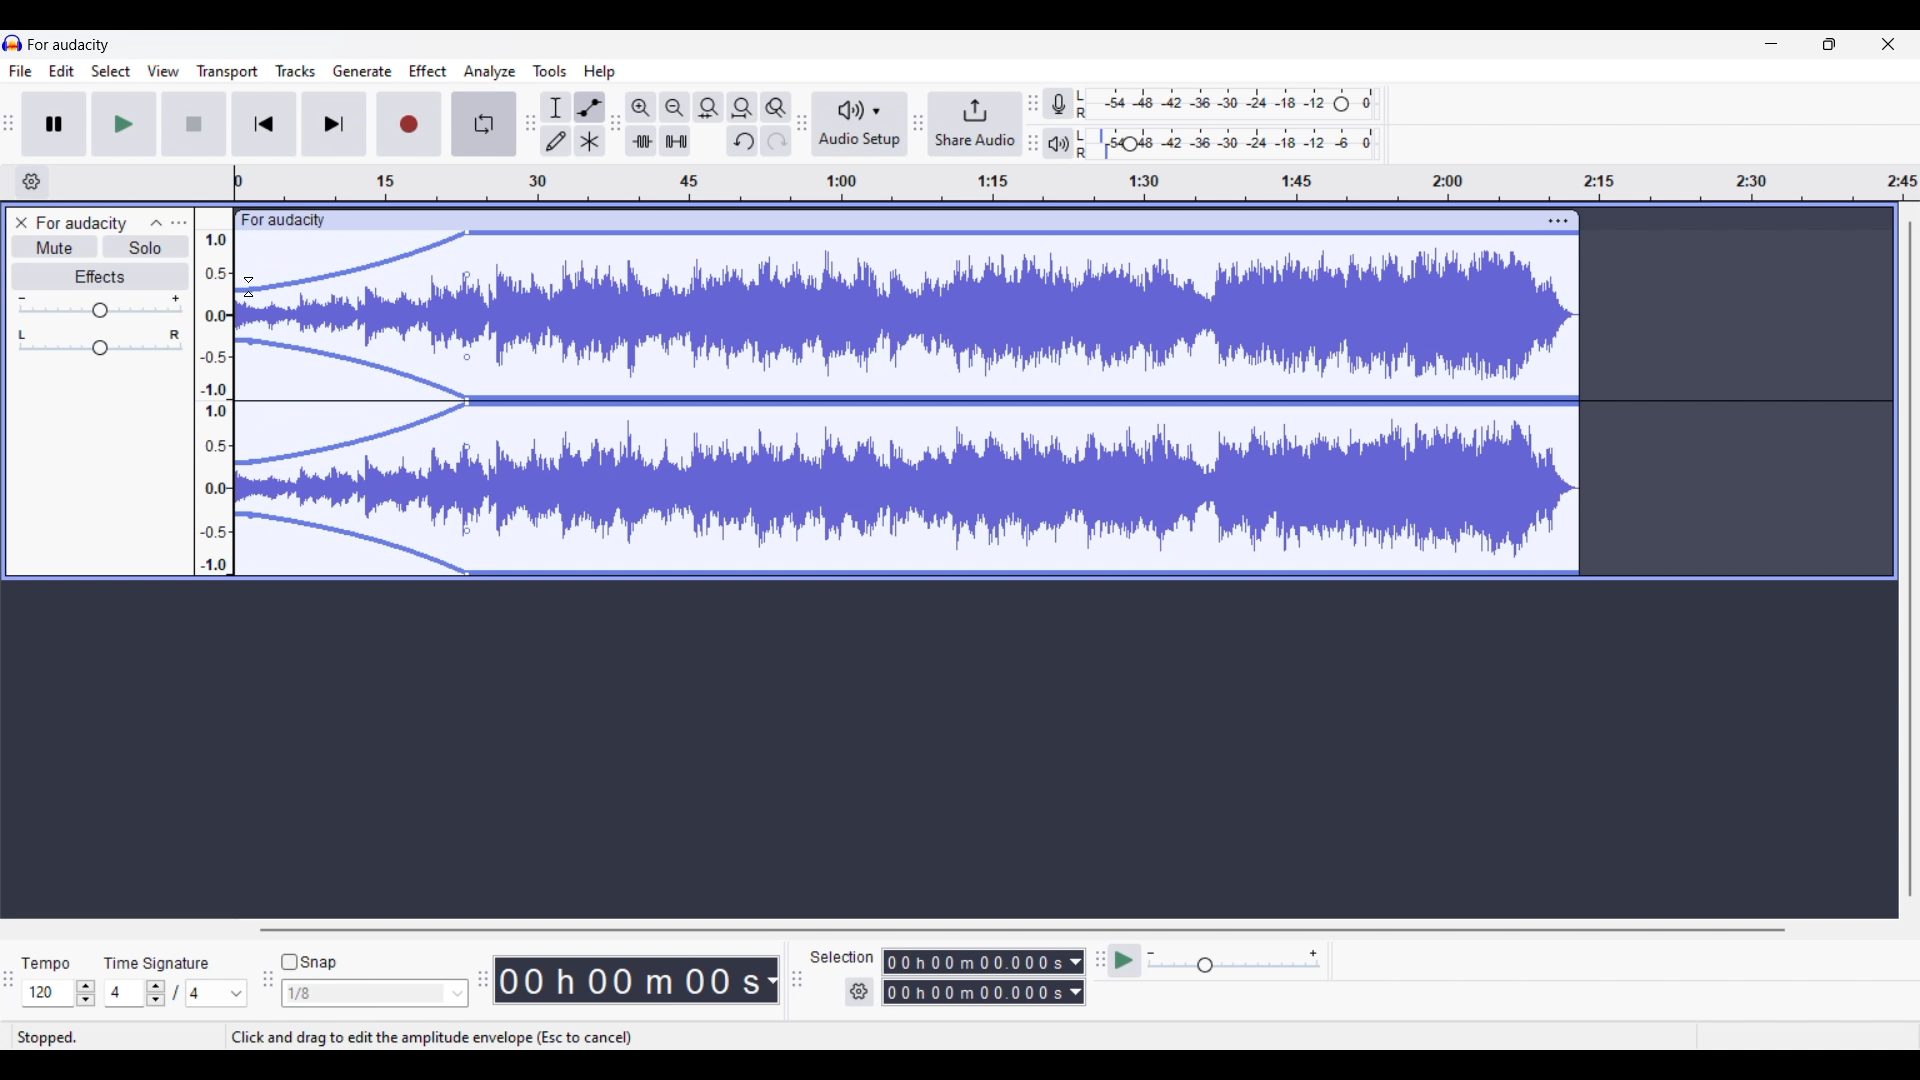  What do you see at coordinates (1888, 44) in the screenshot?
I see `Close interface` at bounding box center [1888, 44].